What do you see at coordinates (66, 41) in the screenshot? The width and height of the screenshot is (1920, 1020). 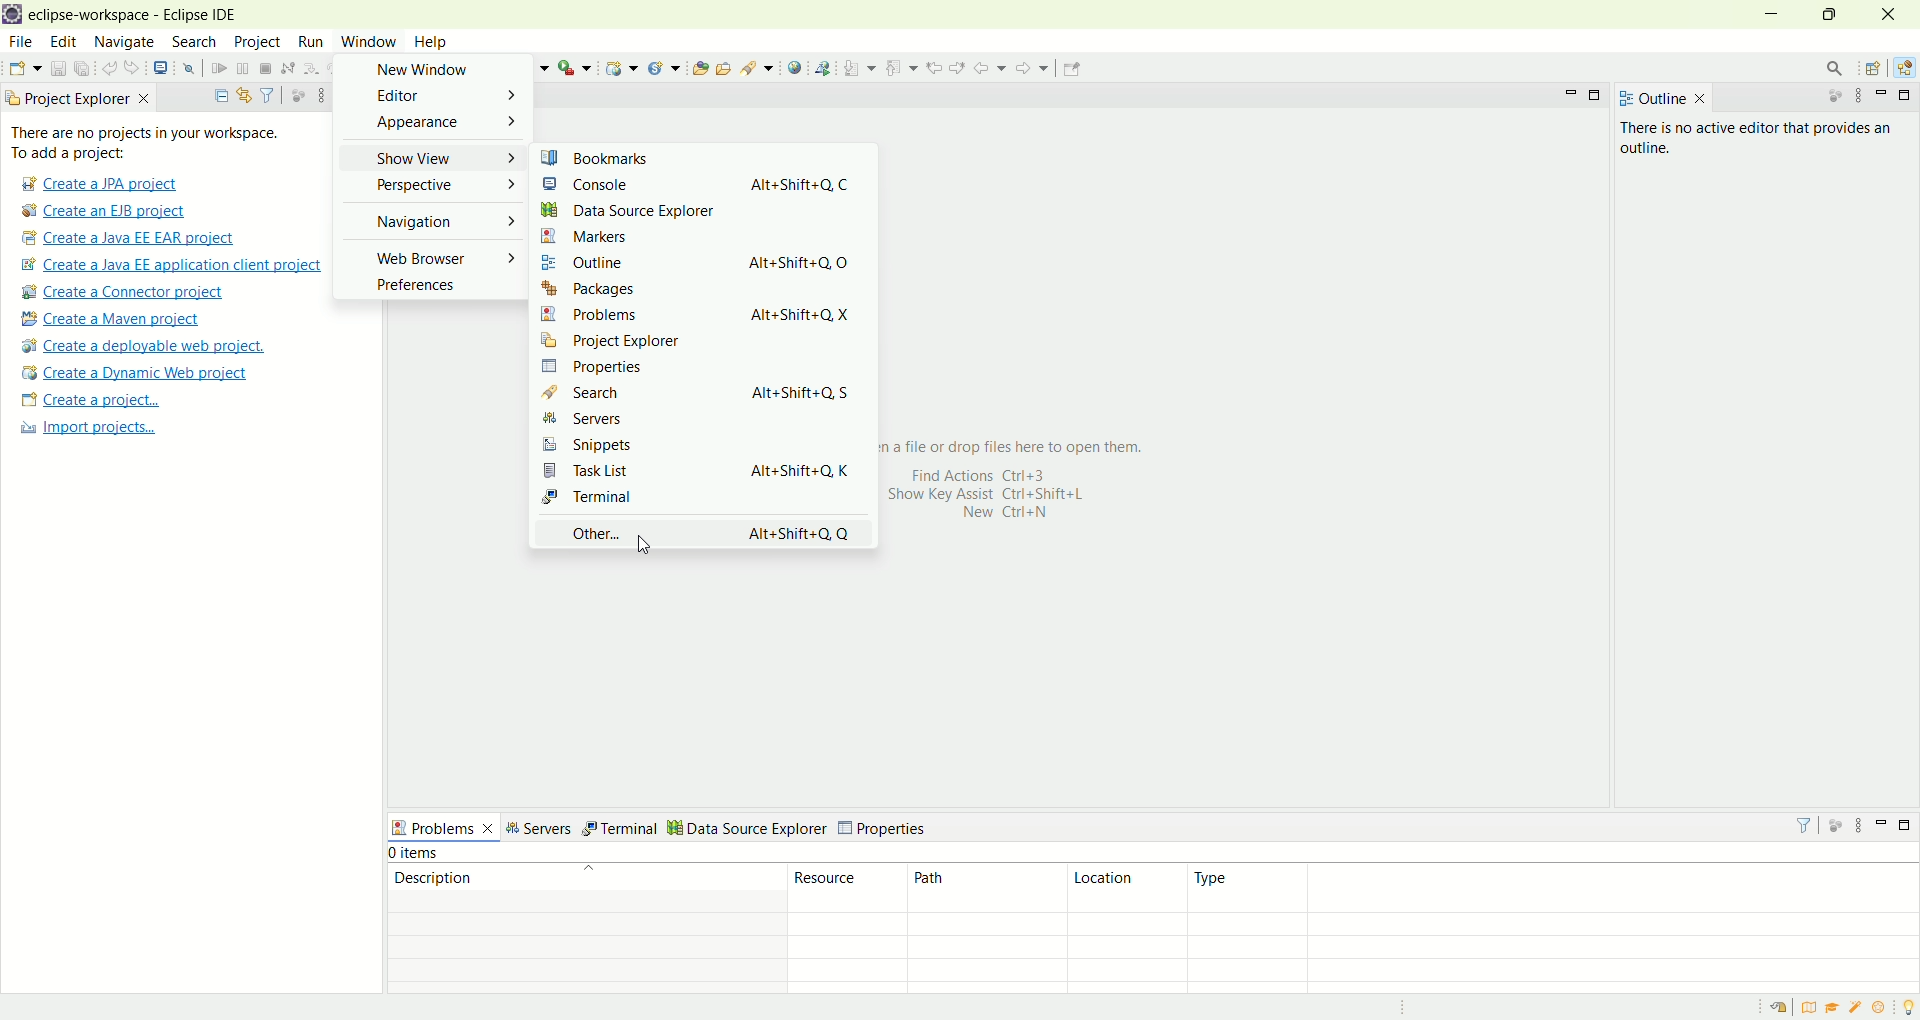 I see `edit` at bounding box center [66, 41].